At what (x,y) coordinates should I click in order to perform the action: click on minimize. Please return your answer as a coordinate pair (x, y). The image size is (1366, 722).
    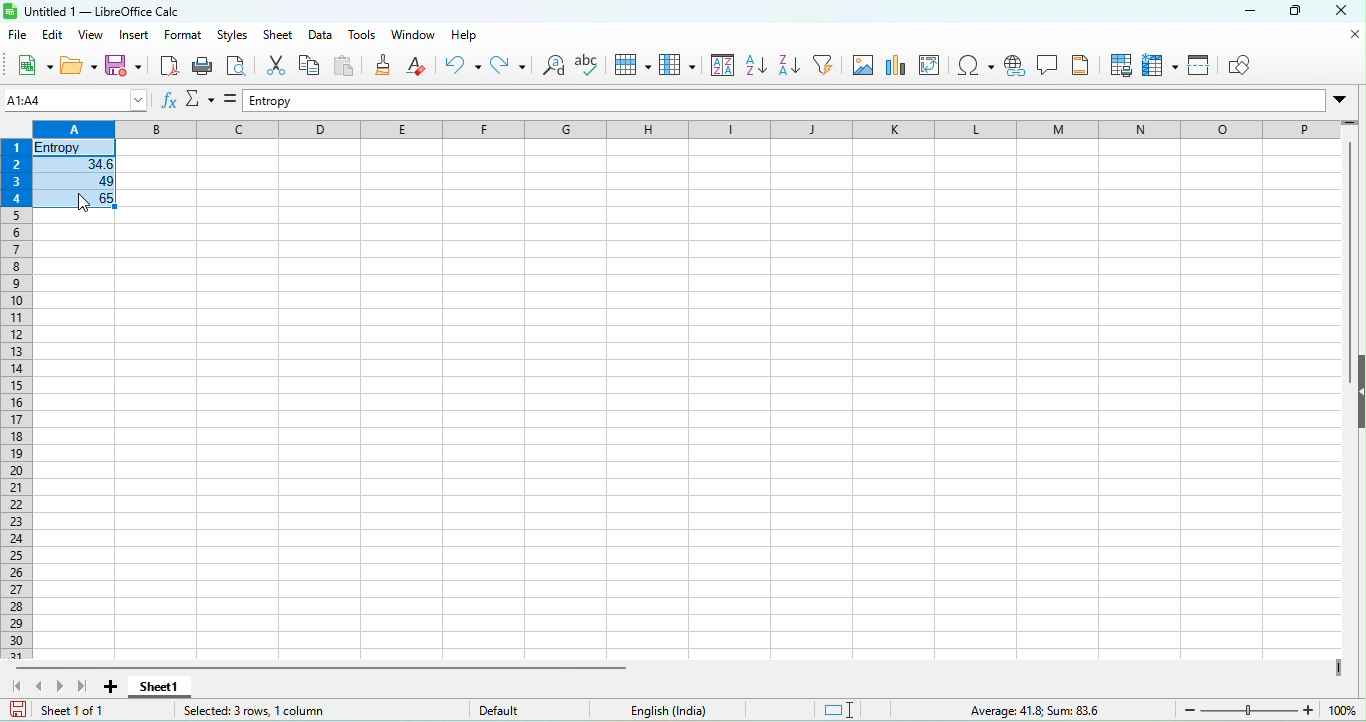
    Looking at the image, I should click on (1248, 13).